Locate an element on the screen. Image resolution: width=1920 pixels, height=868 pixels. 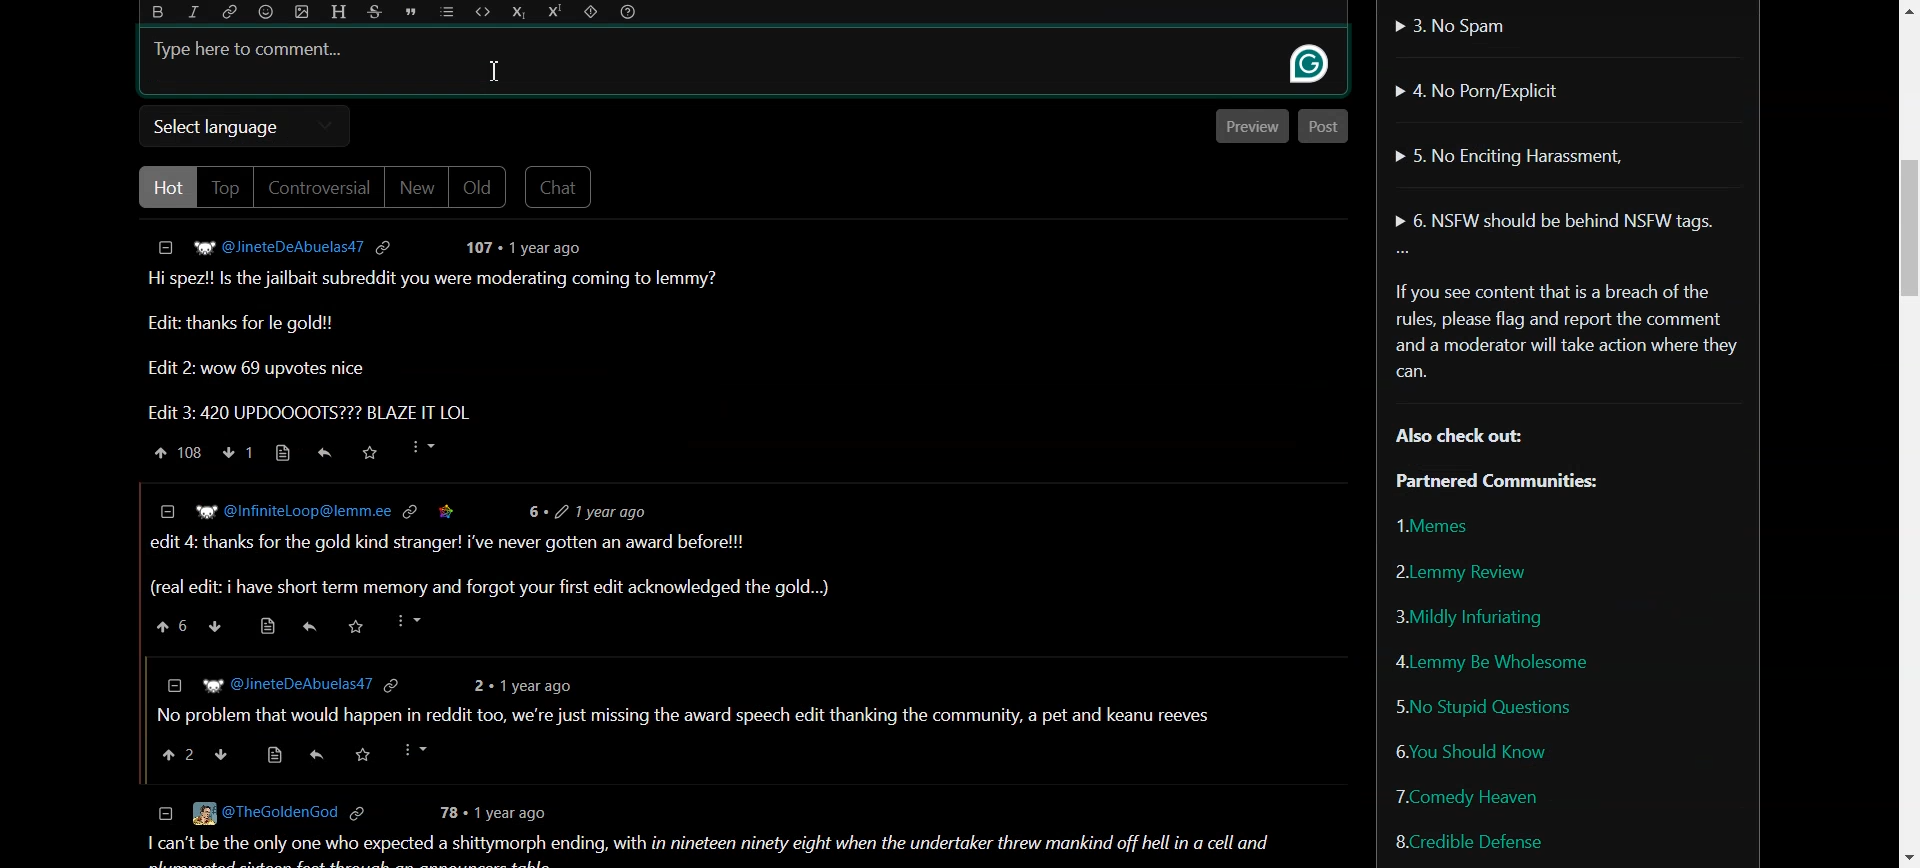
Code is located at coordinates (484, 12).